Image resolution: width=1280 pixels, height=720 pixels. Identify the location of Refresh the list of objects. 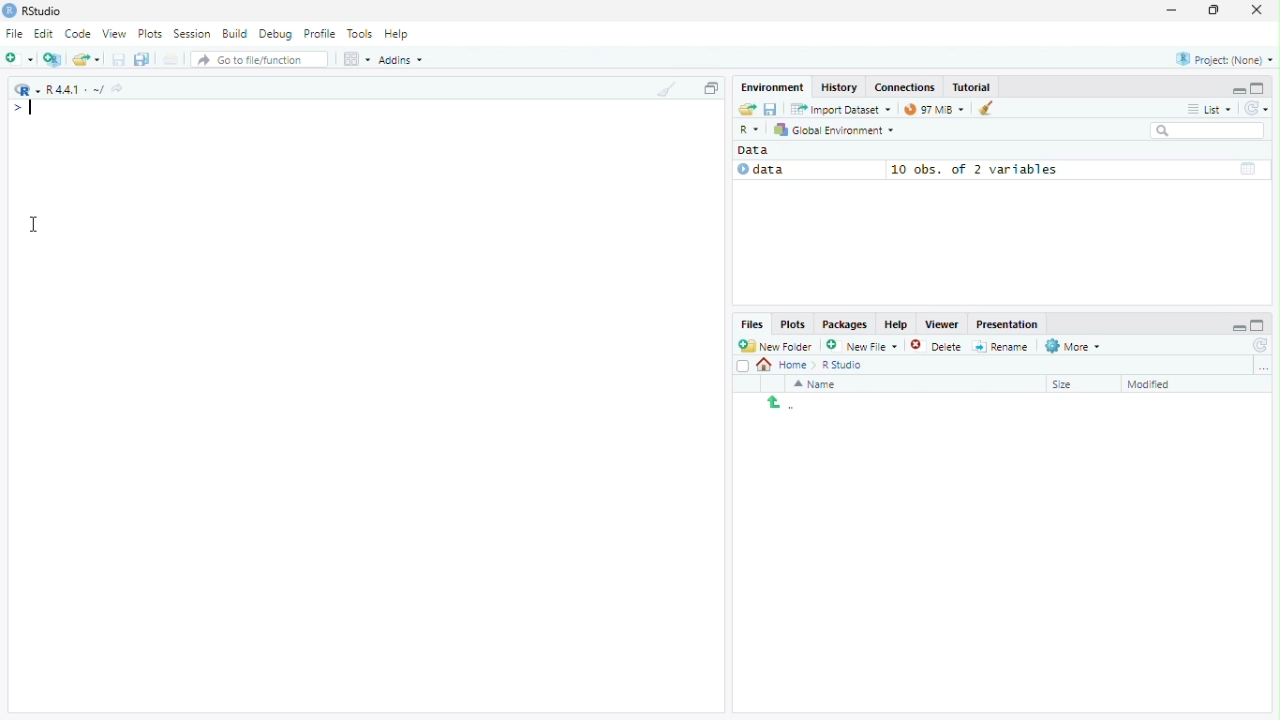
(1256, 107).